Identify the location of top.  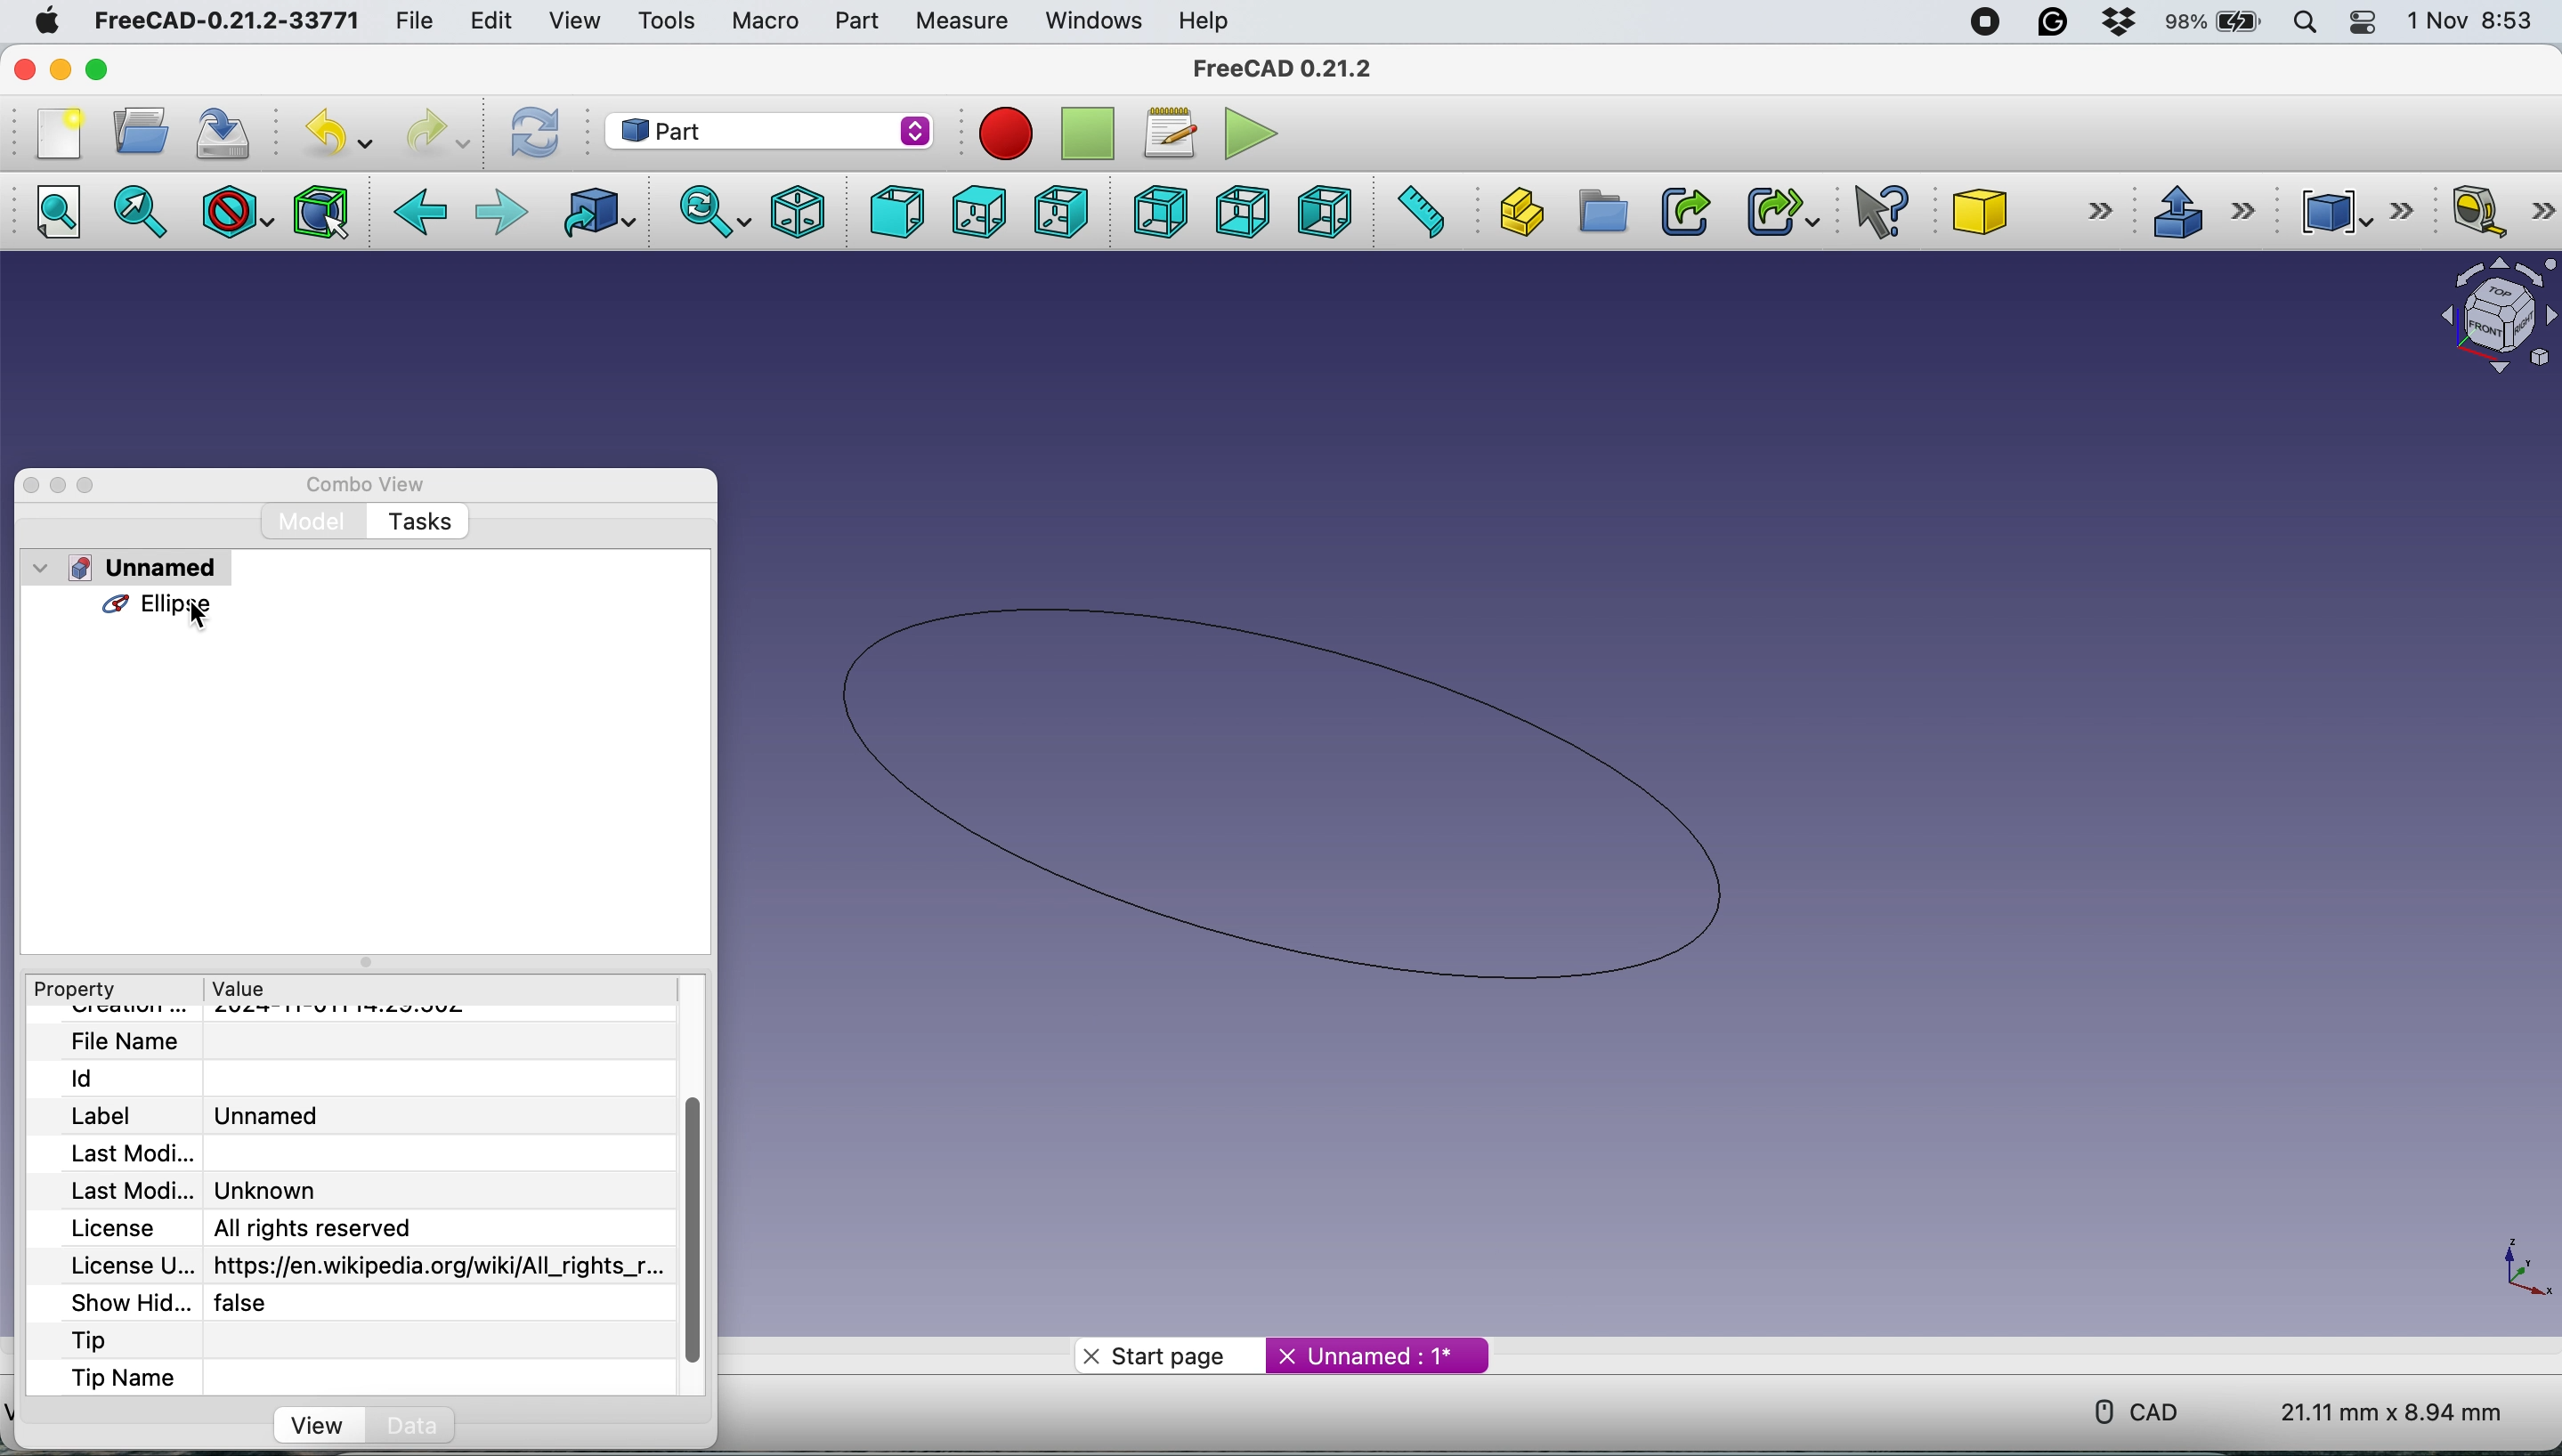
(987, 212).